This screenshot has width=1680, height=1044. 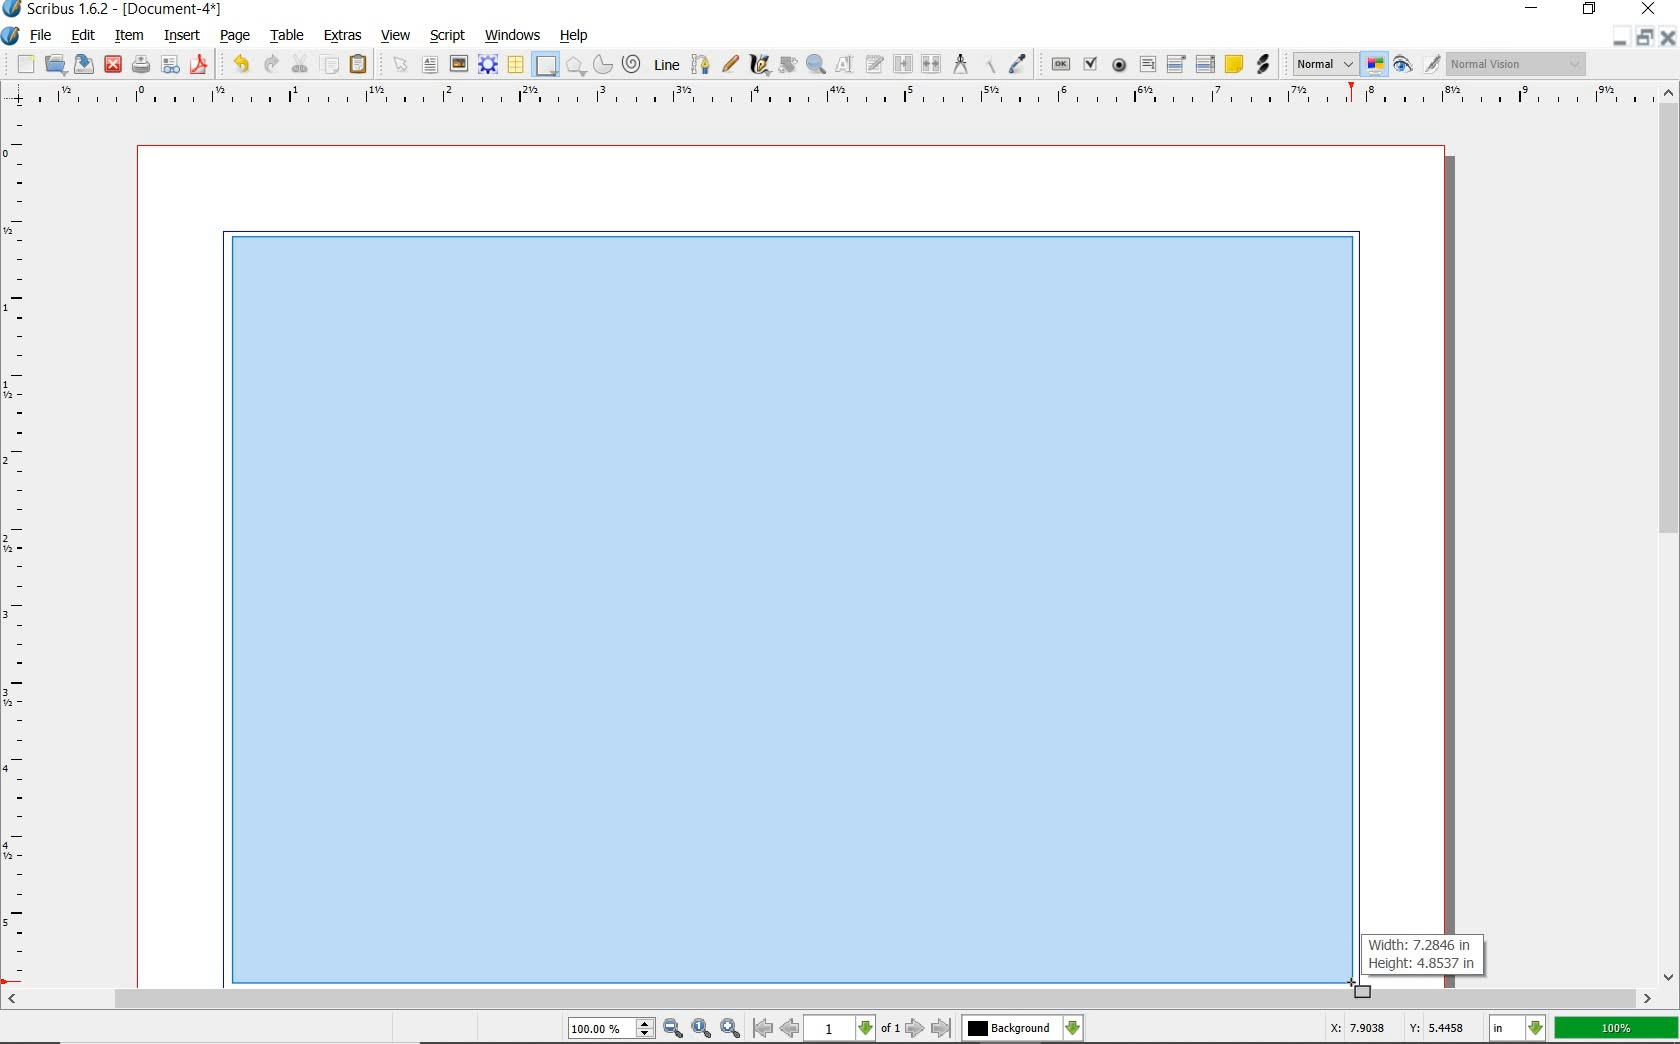 What do you see at coordinates (273, 64) in the screenshot?
I see `redo` at bounding box center [273, 64].